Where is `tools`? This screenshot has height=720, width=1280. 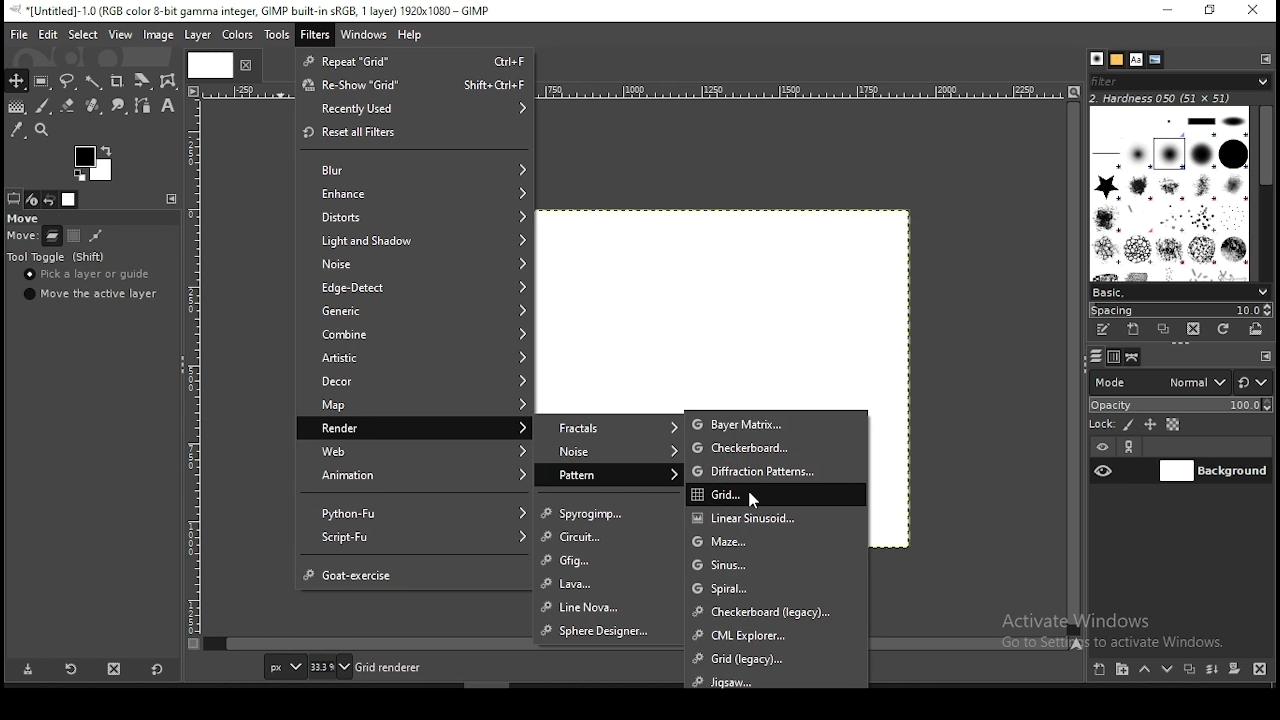
tools is located at coordinates (280, 35).